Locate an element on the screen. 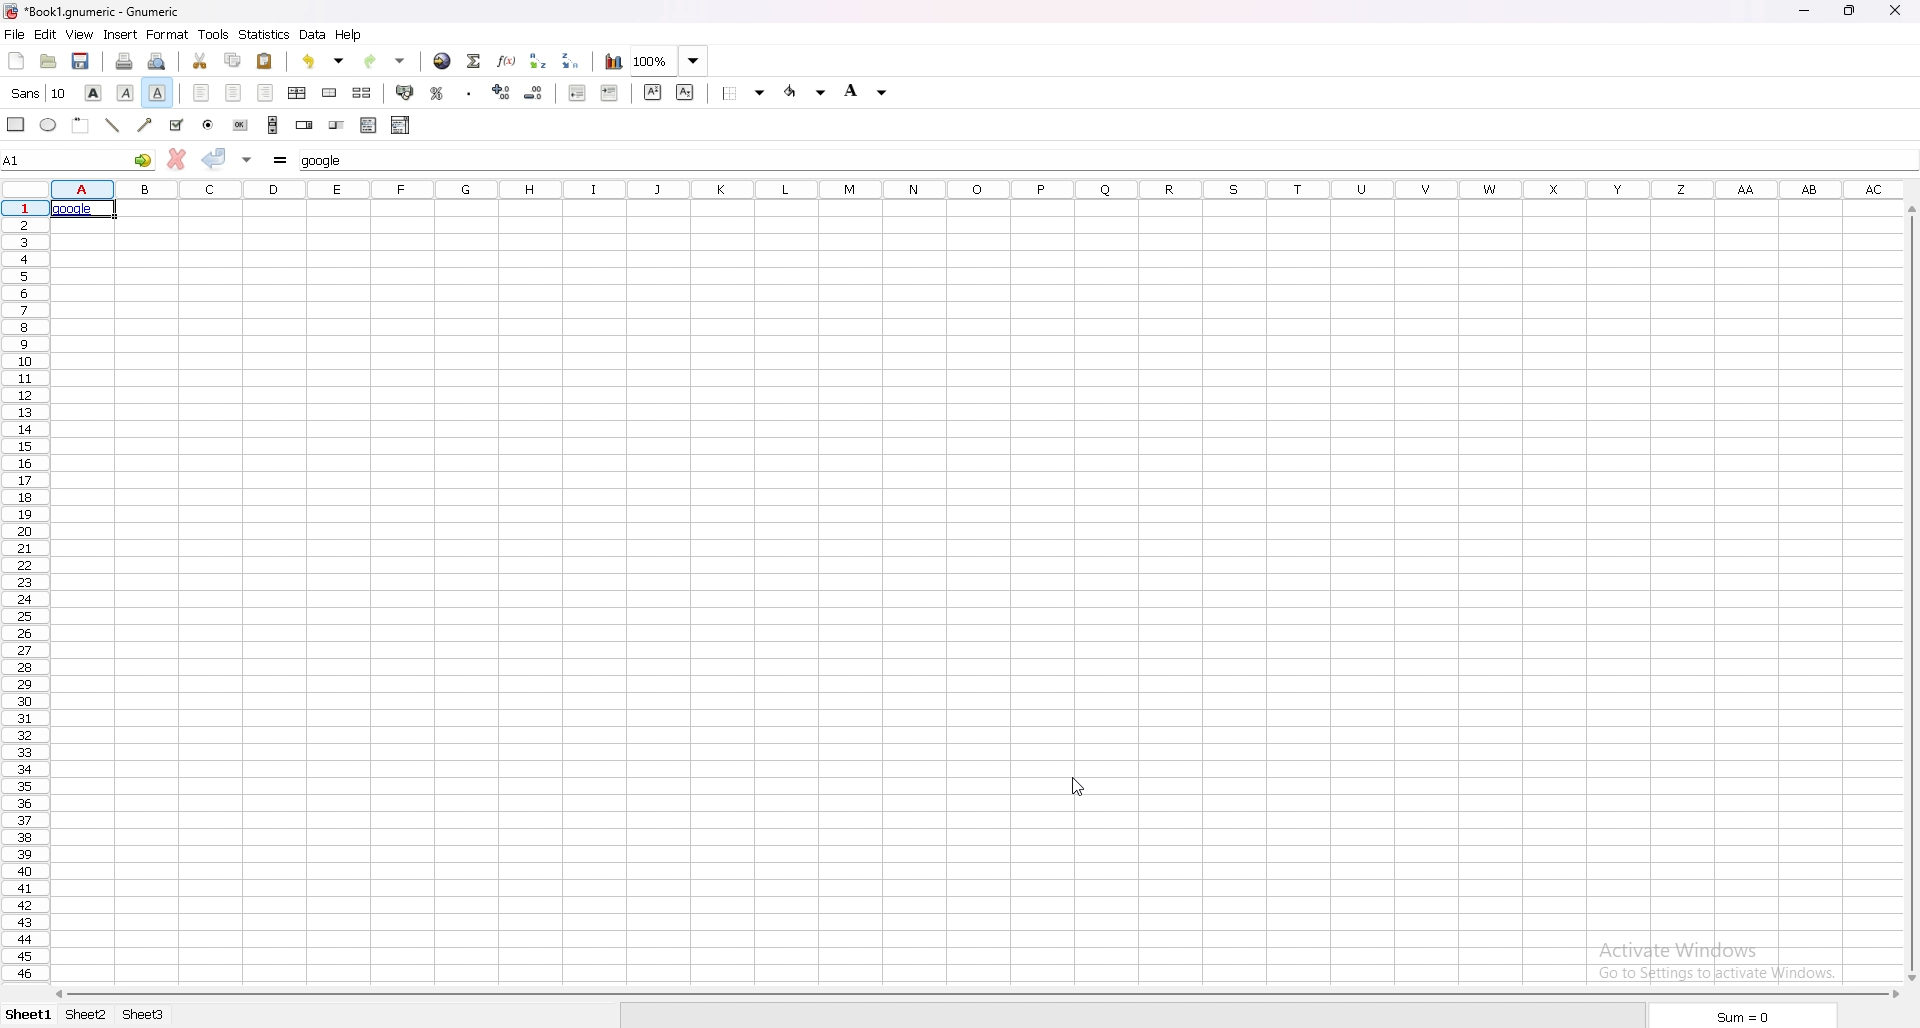 This screenshot has width=1920, height=1028. help is located at coordinates (350, 34).